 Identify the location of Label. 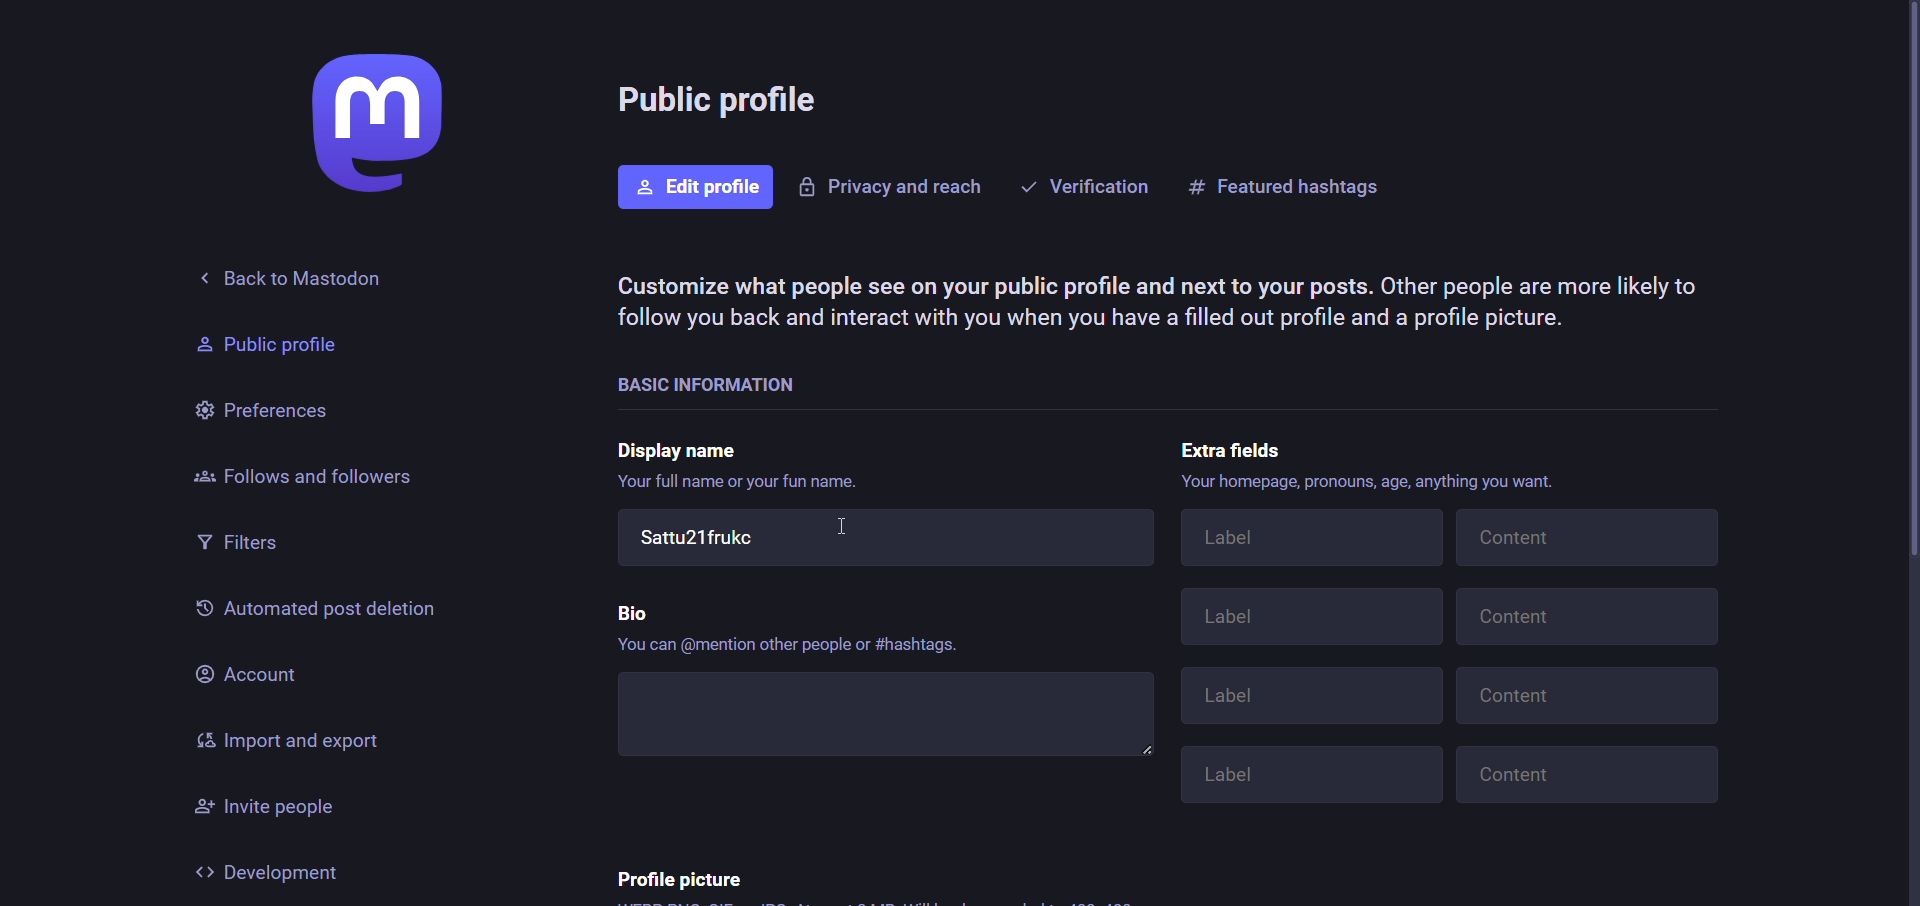
(1305, 536).